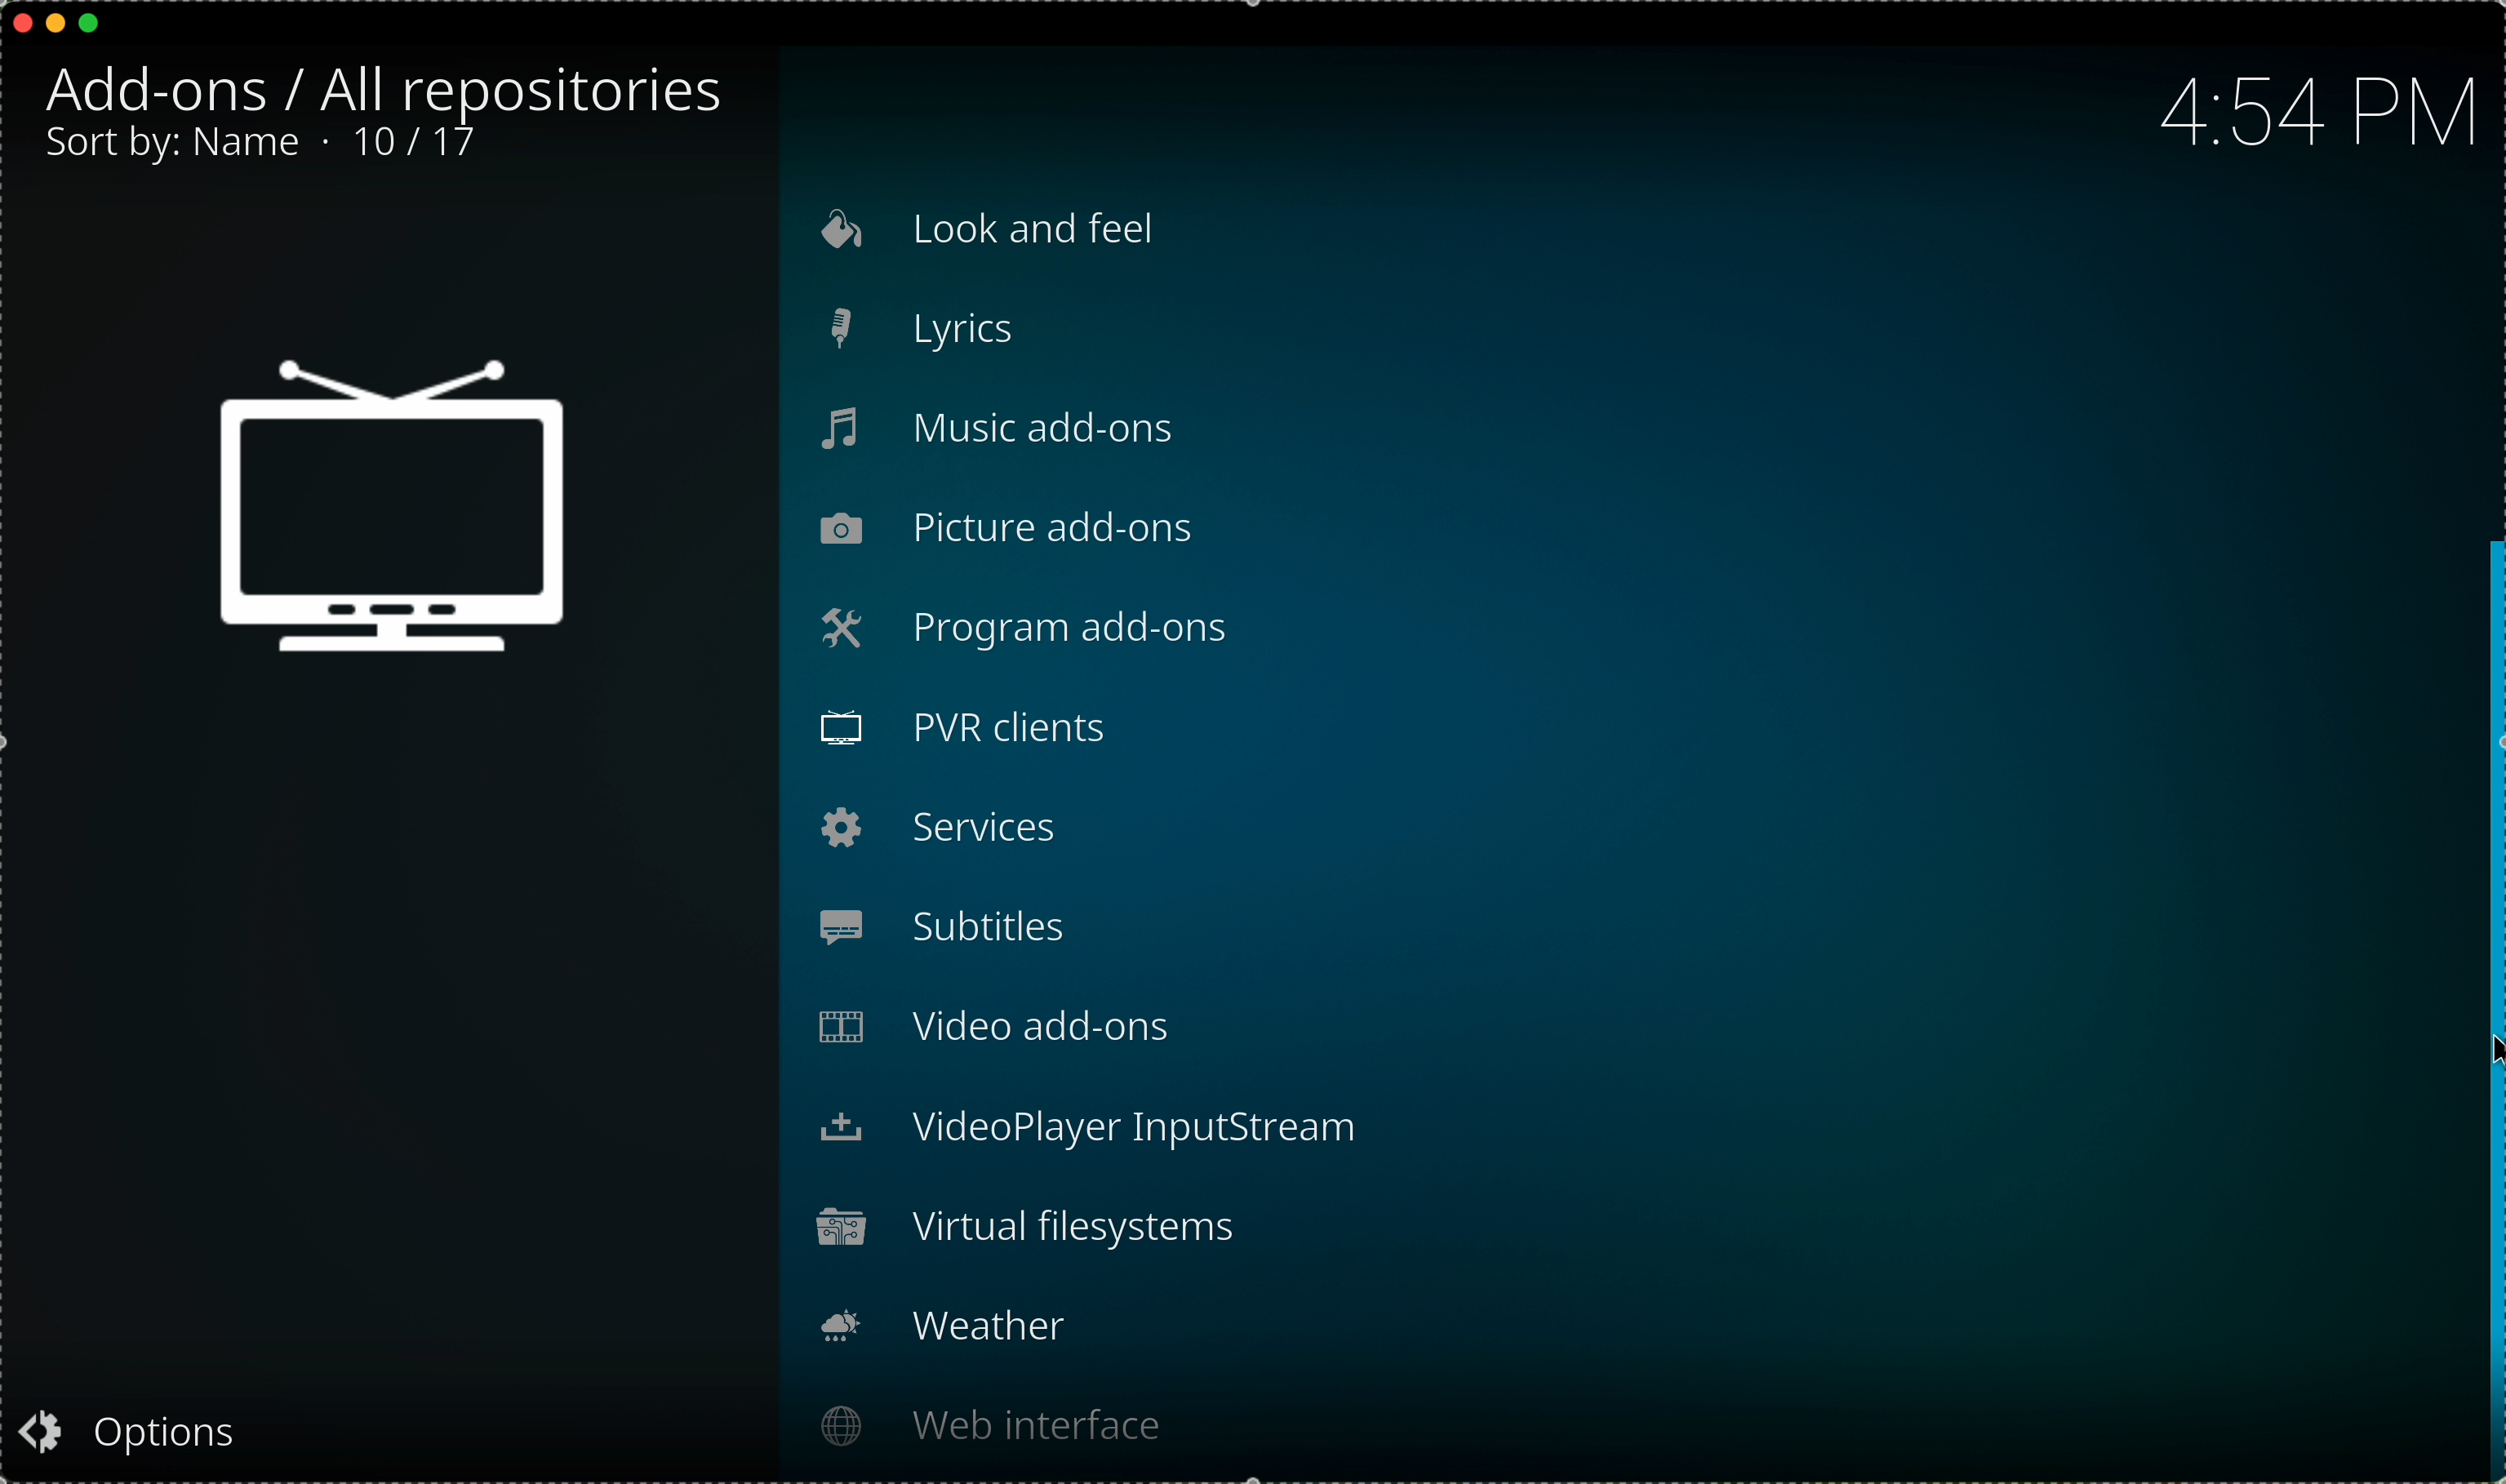 The width and height of the screenshot is (2506, 1484). I want to click on drag to, so click(2490, 1004).